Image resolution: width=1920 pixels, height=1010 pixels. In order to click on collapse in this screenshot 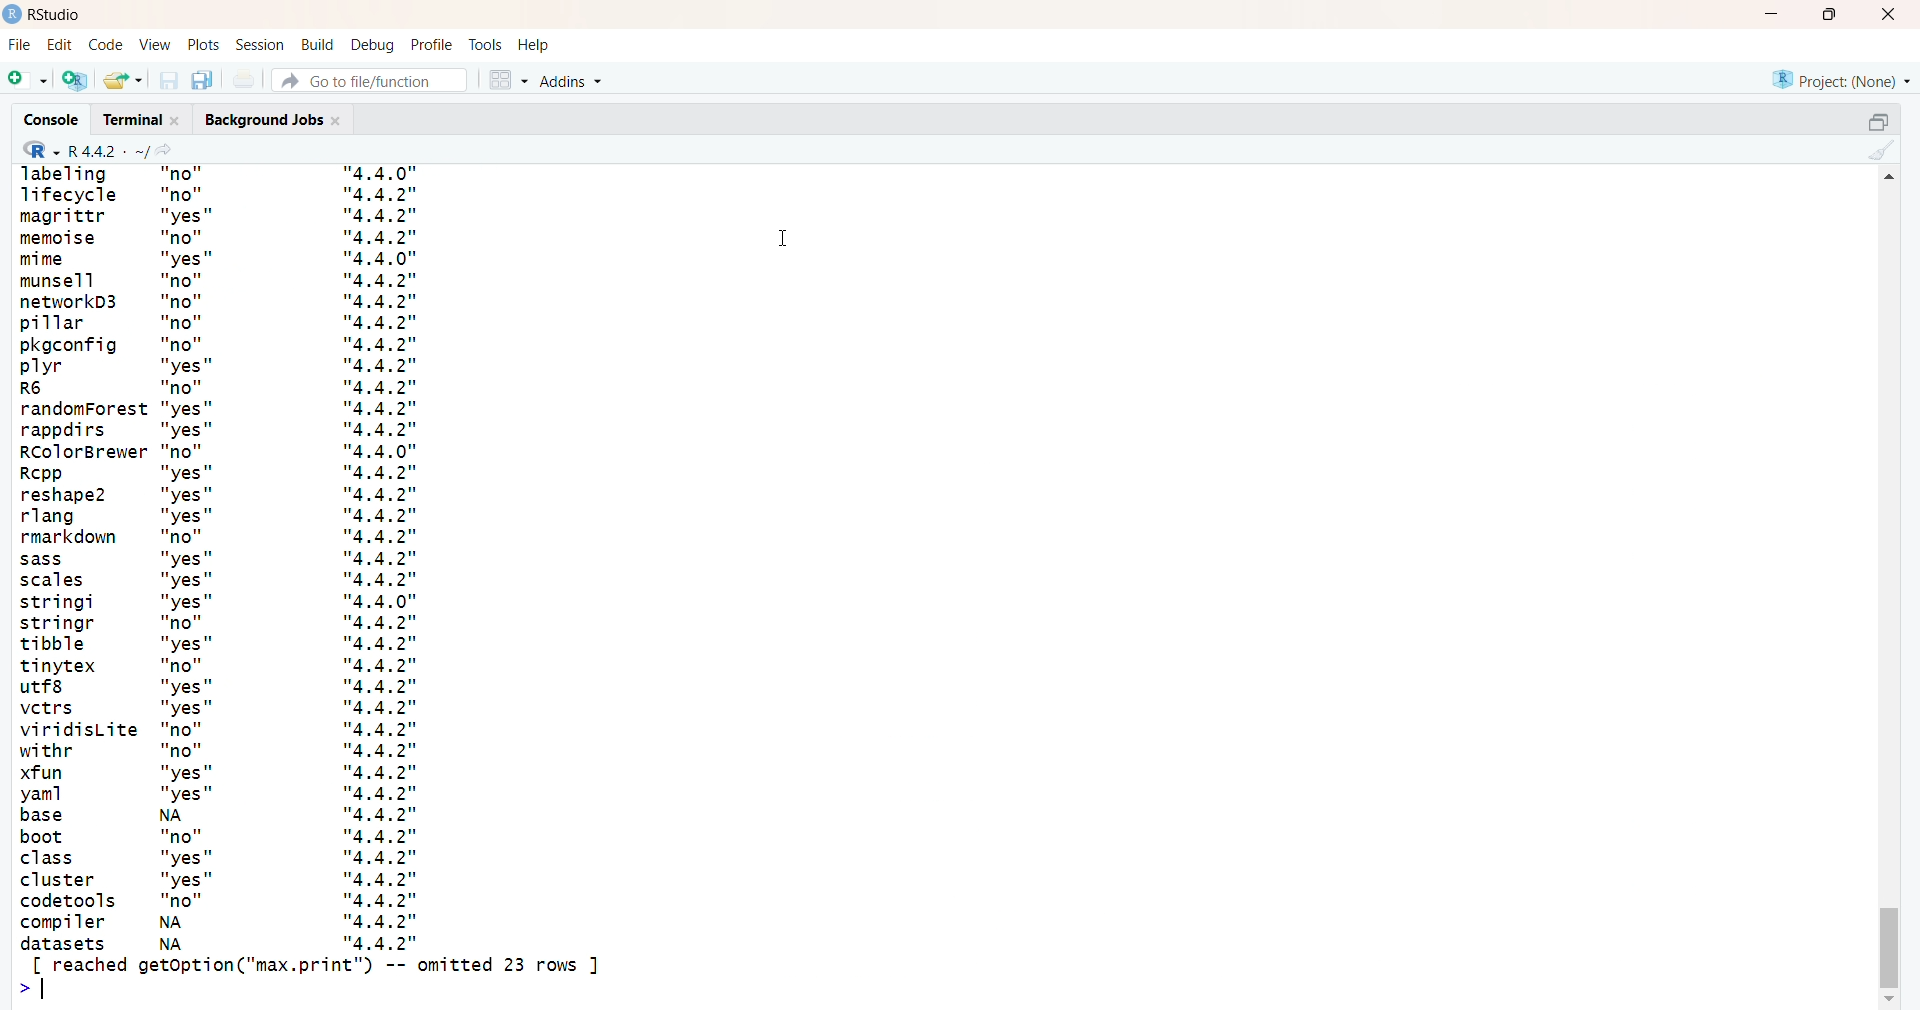, I will do `click(1870, 124)`.